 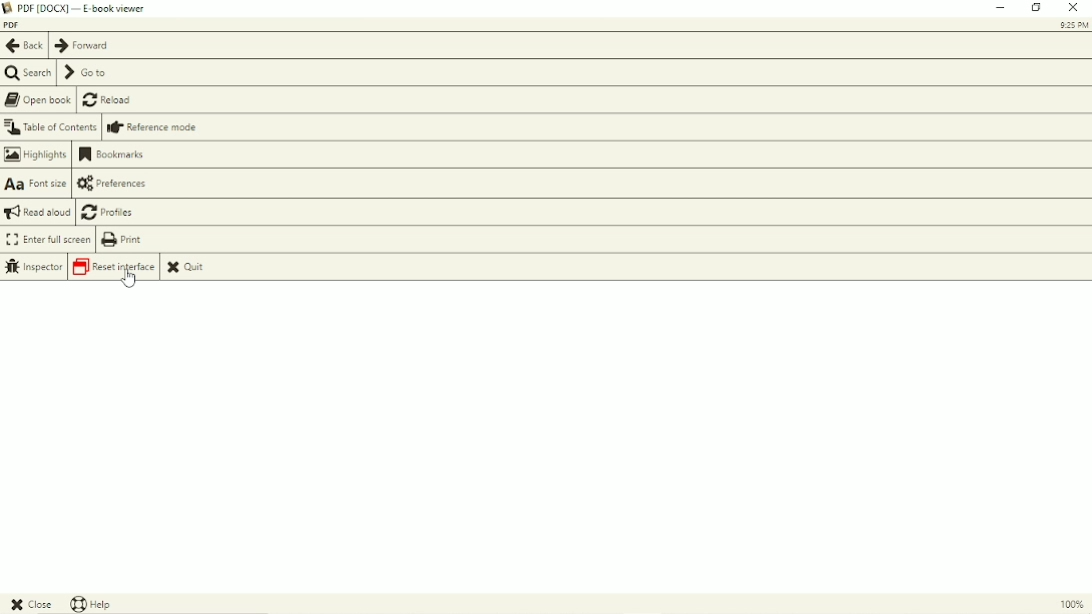 I want to click on 100%, so click(x=1069, y=602).